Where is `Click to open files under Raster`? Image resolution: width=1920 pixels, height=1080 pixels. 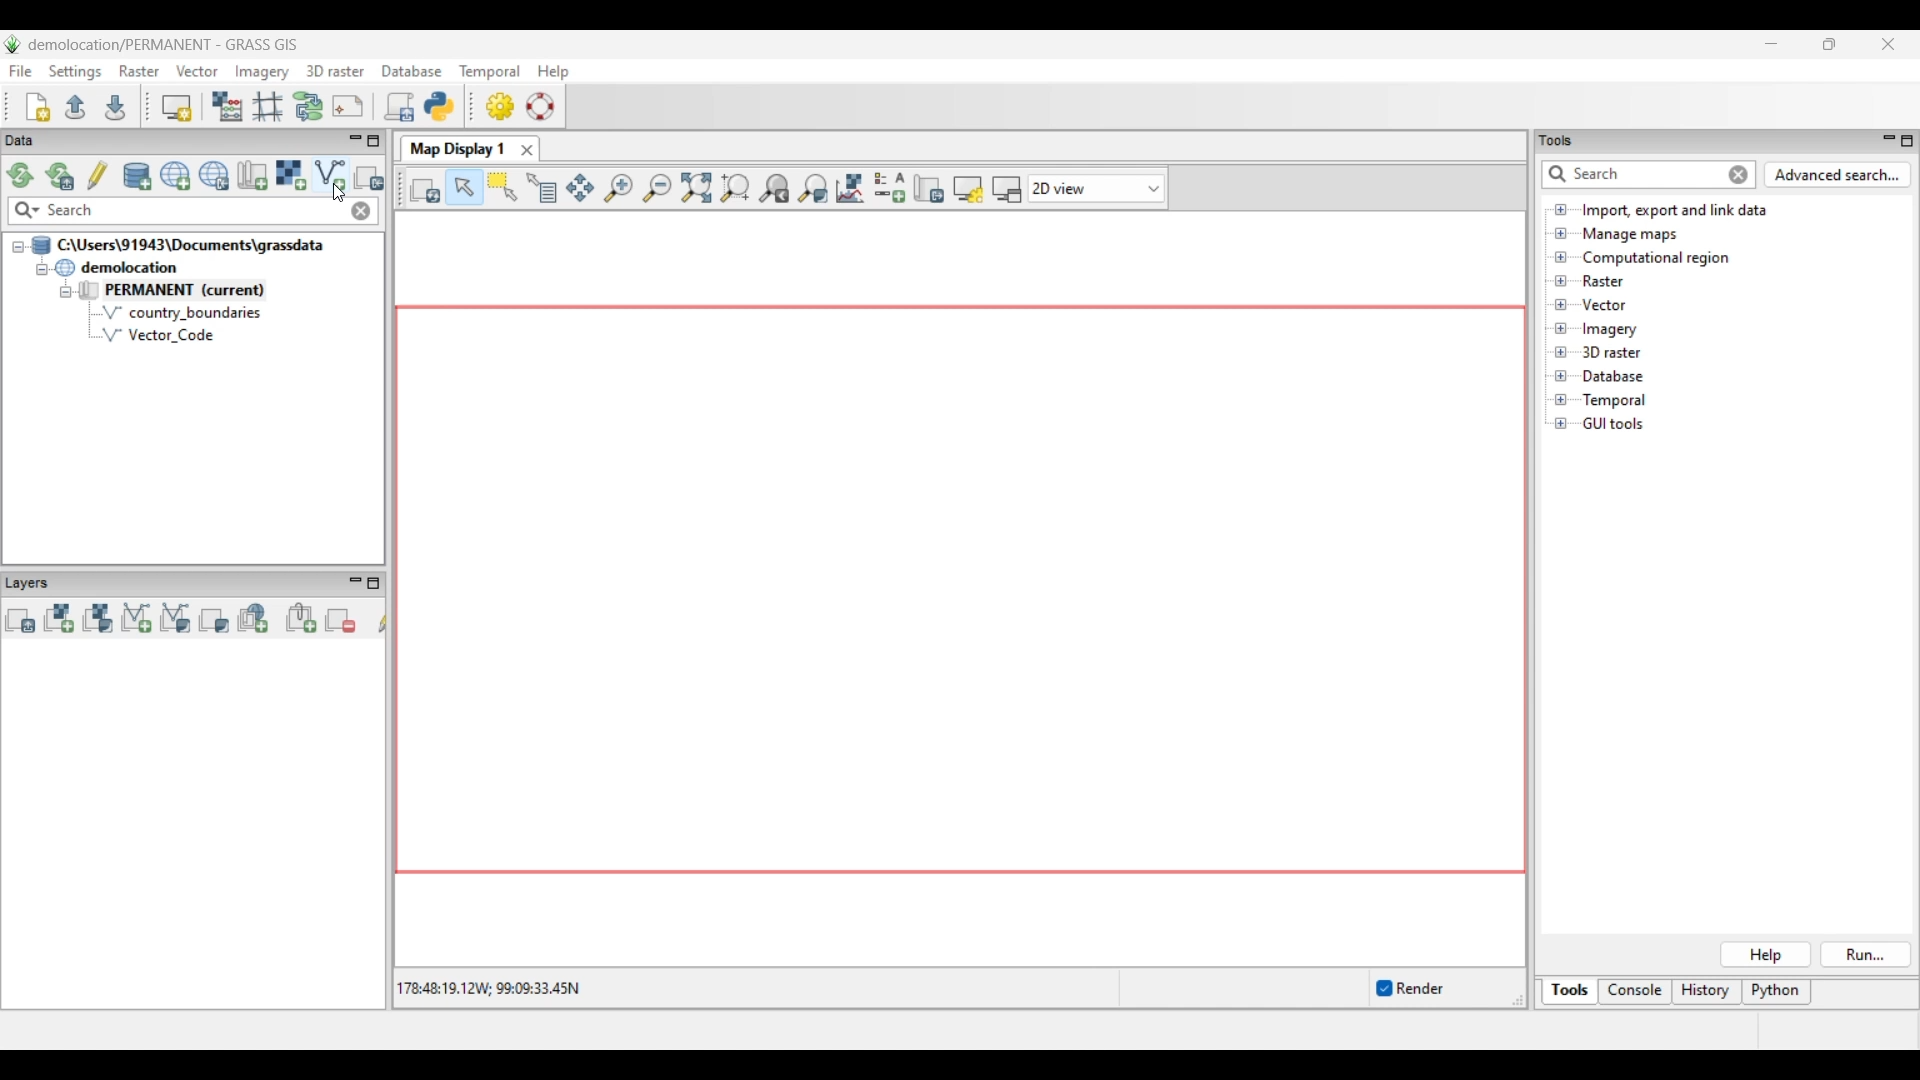 Click to open files under Raster is located at coordinates (1561, 280).